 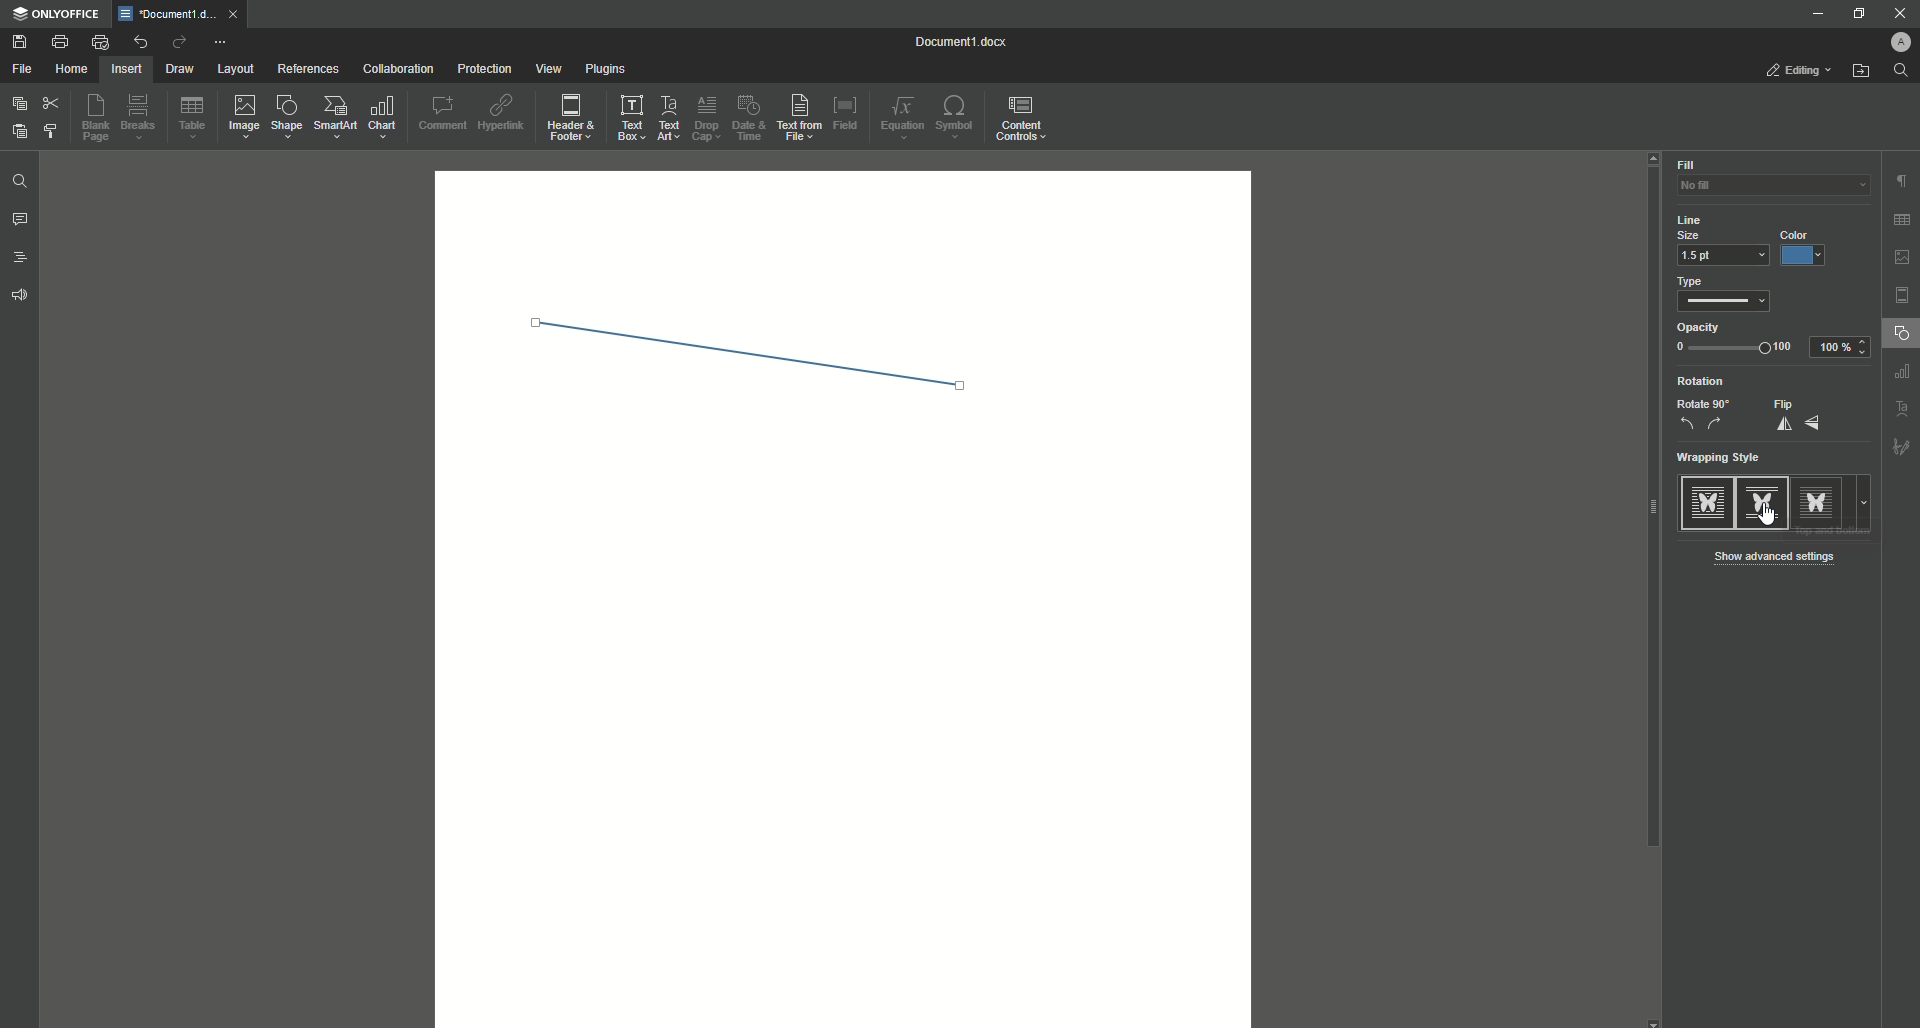 What do you see at coordinates (60, 14) in the screenshot?
I see `ONLYOFFICE` at bounding box center [60, 14].